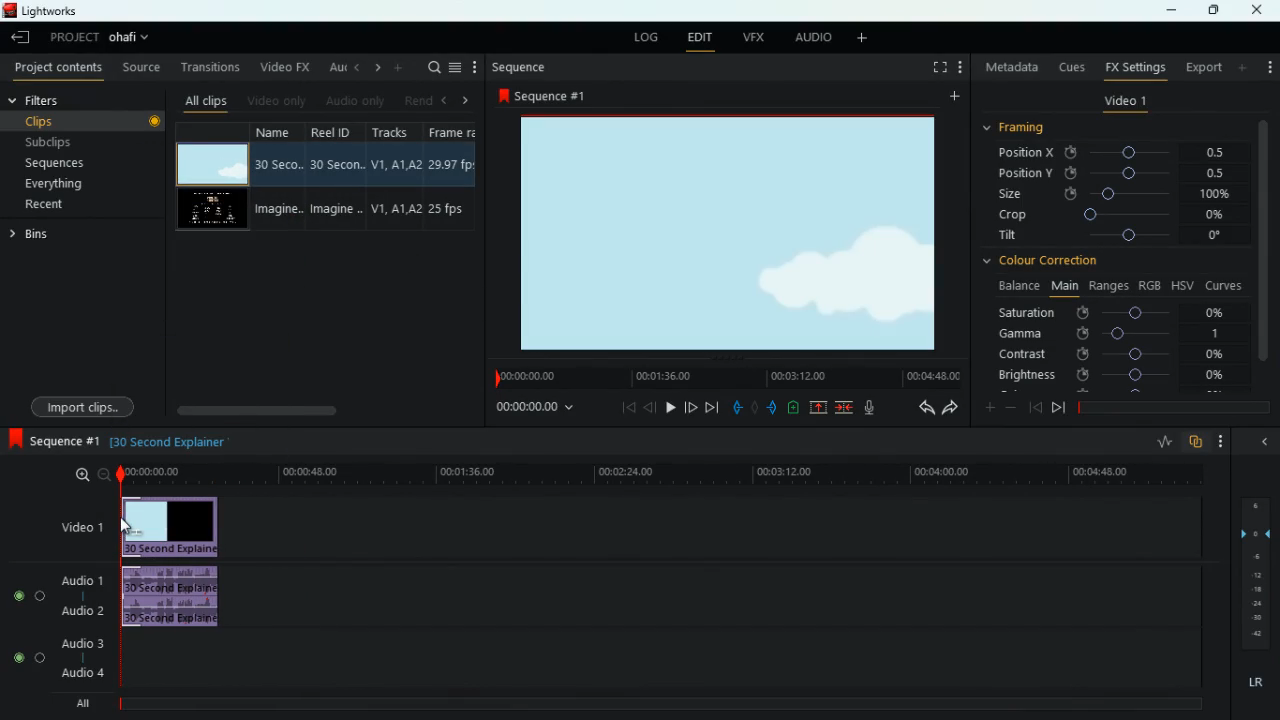 The width and height of the screenshot is (1280, 720). I want to click on lightworks, so click(64, 11).